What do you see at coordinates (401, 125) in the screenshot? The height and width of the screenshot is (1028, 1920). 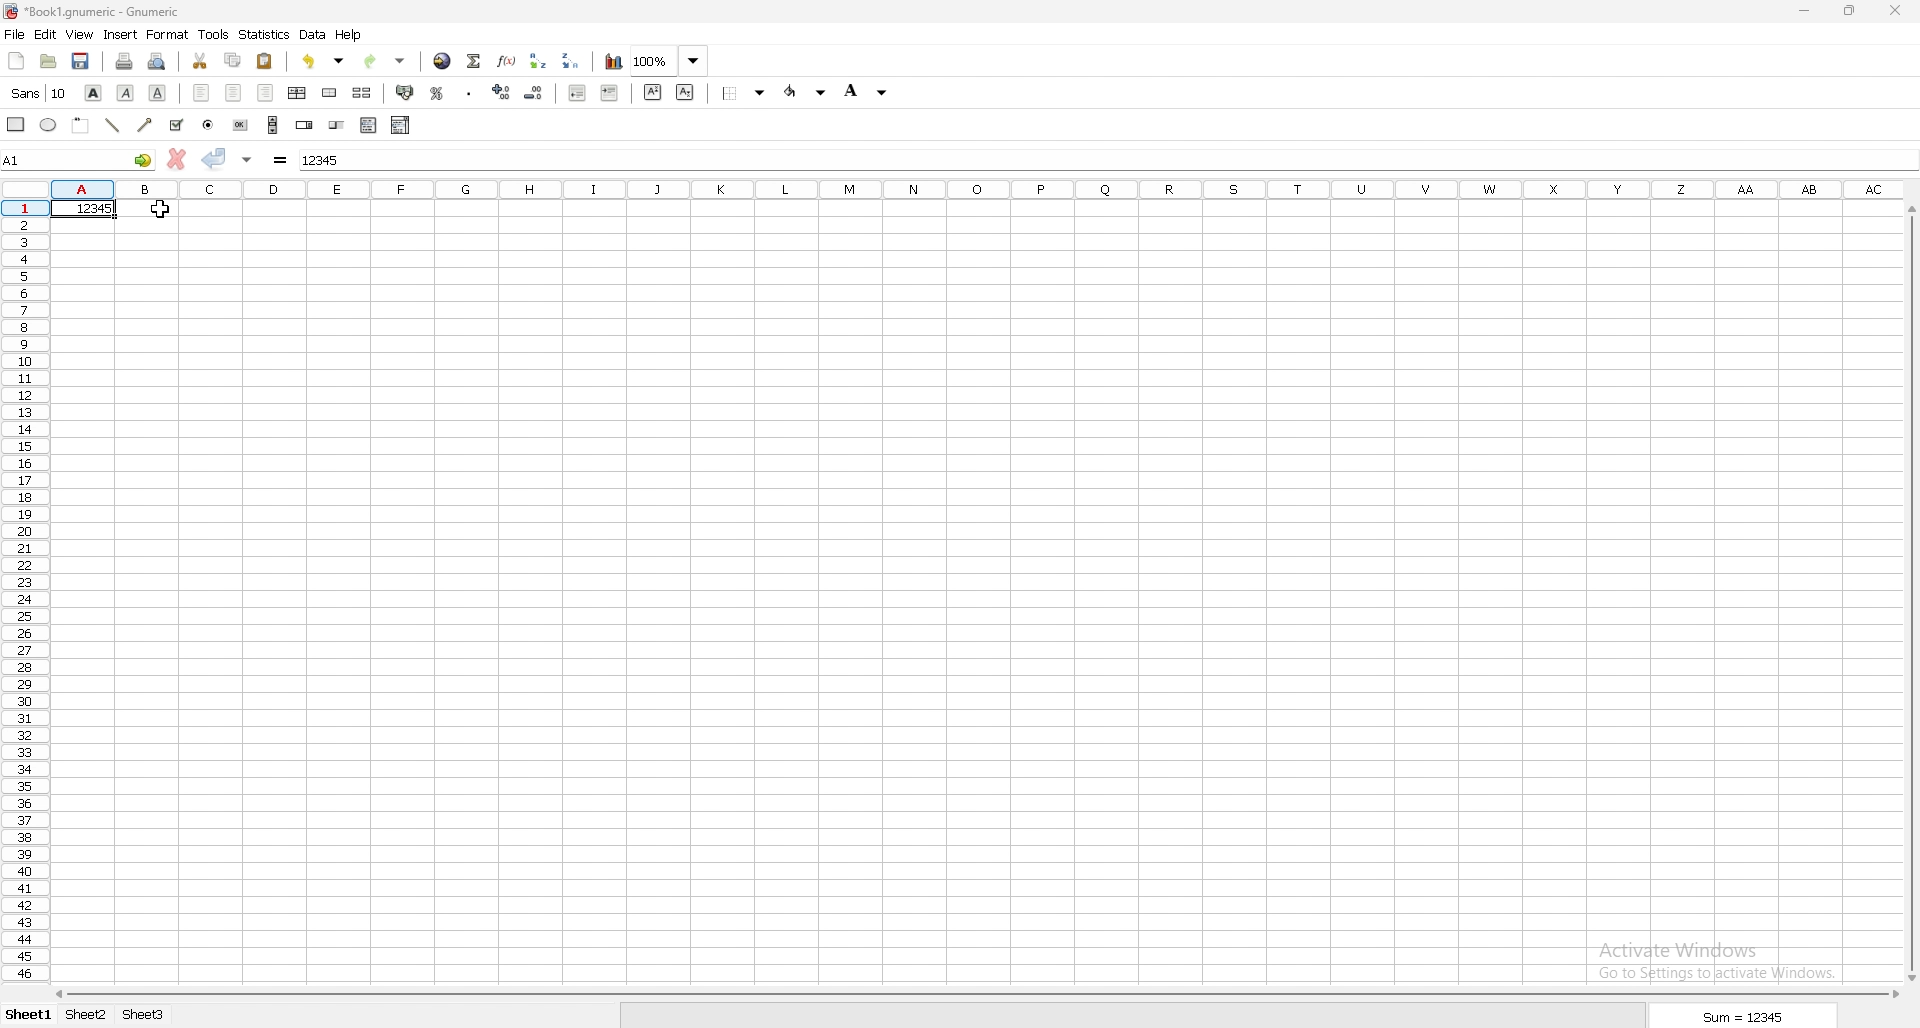 I see `combo box` at bounding box center [401, 125].